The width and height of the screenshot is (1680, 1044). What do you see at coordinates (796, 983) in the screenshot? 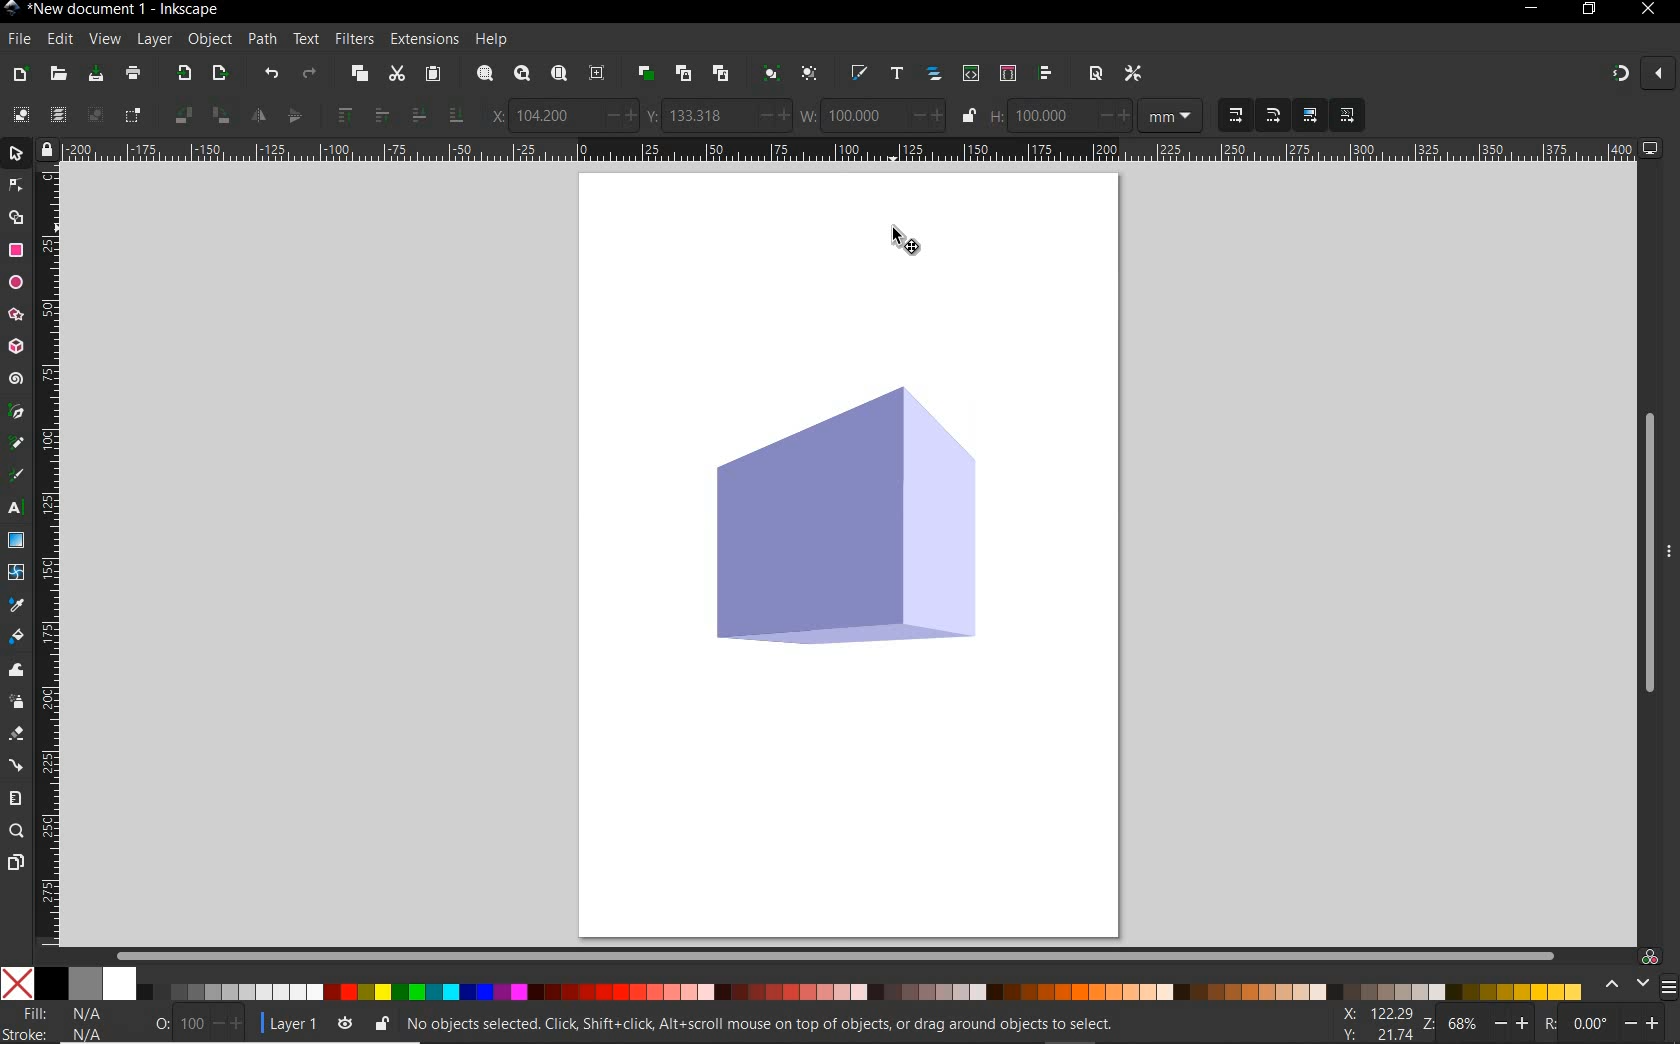
I see `color mode` at bounding box center [796, 983].